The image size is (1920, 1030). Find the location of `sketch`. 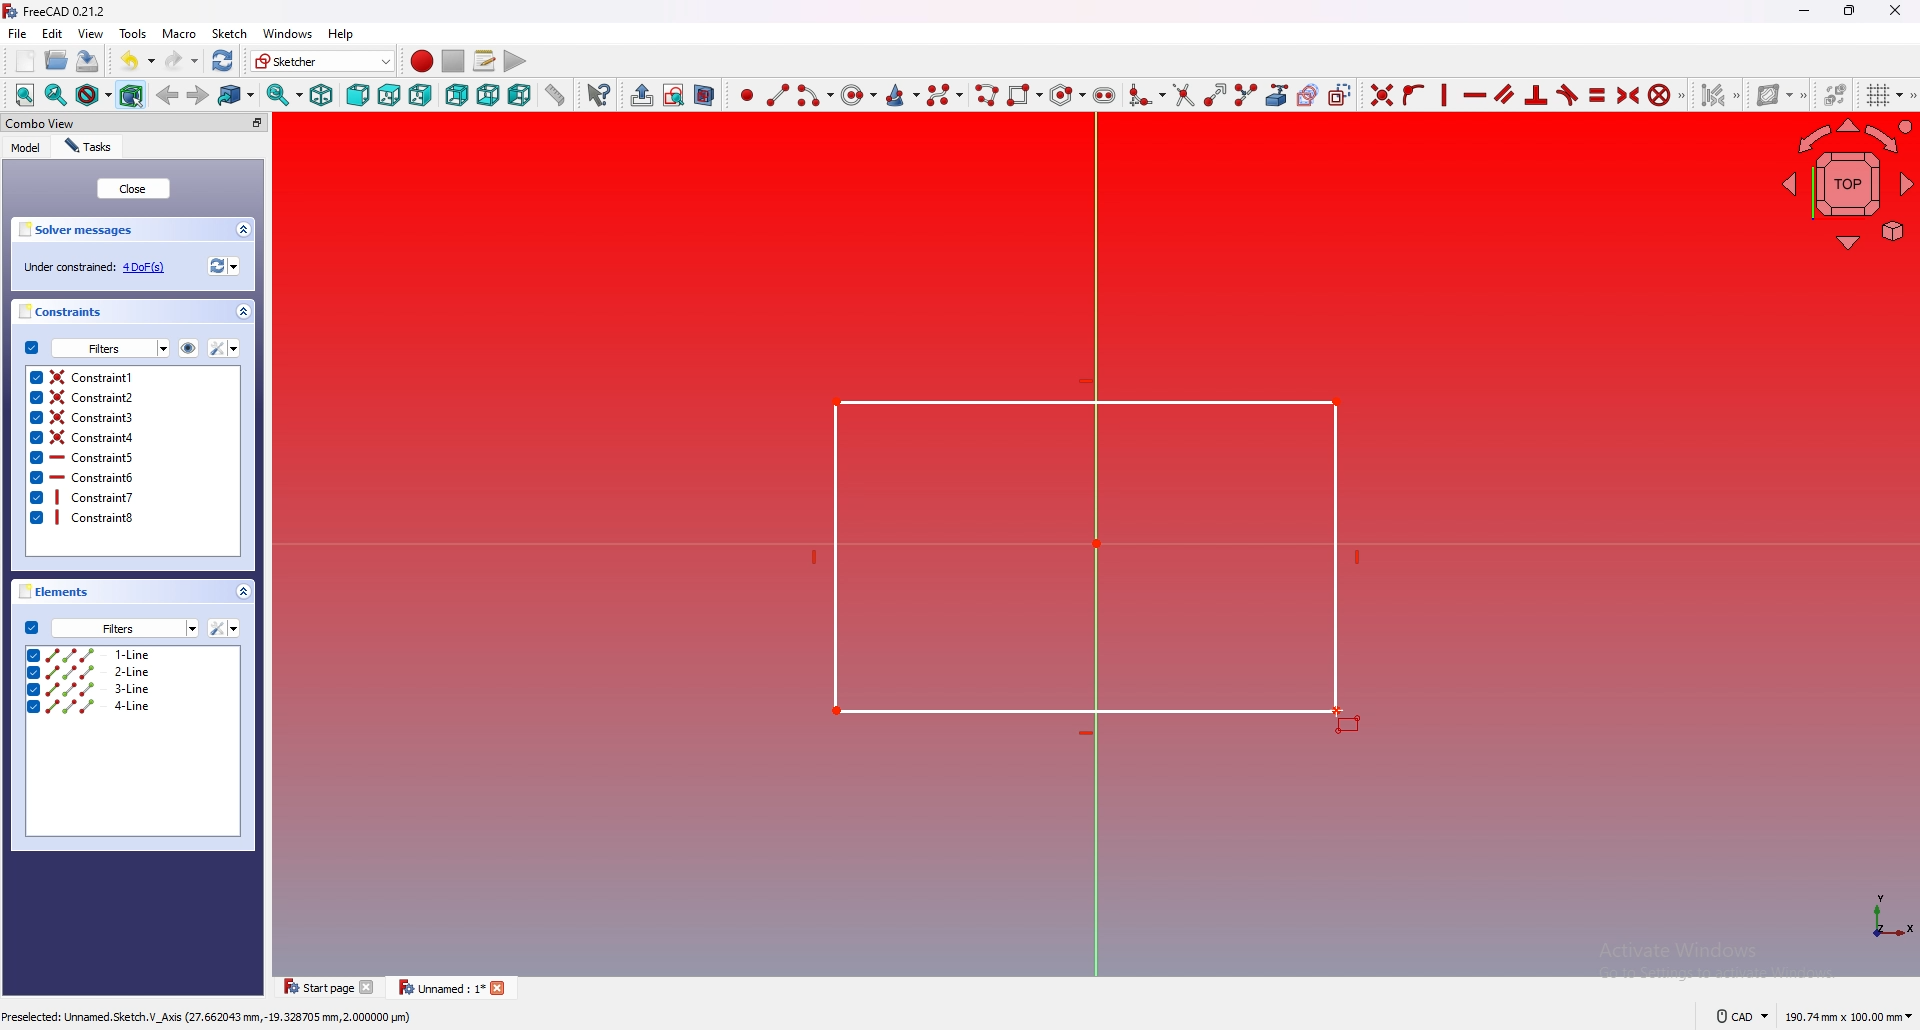

sketch is located at coordinates (229, 33).